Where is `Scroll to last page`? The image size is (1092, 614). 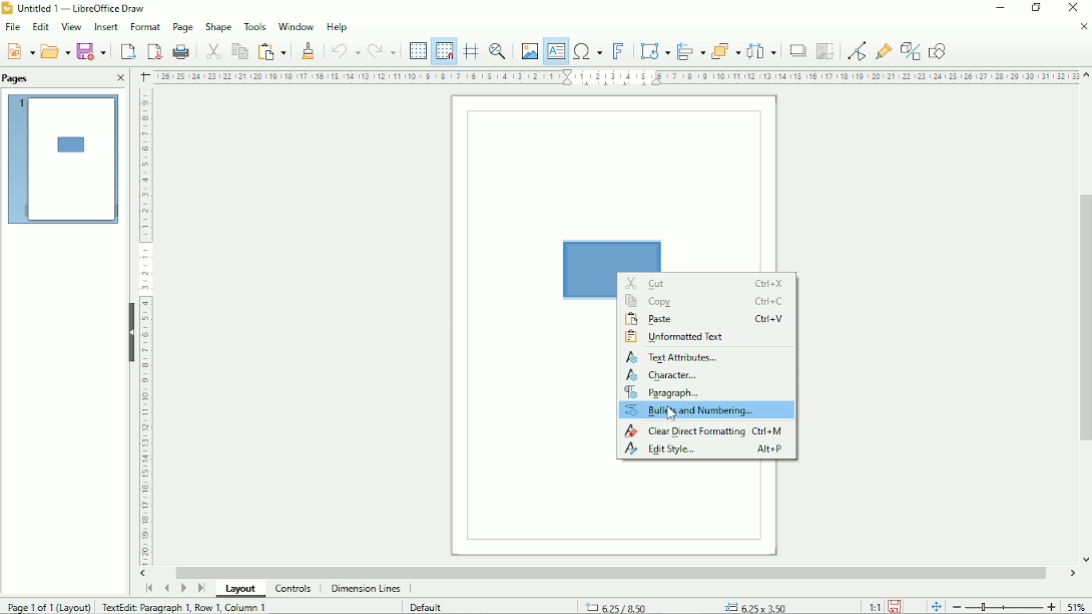
Scroll to last page is located at coordinates (201, 588).